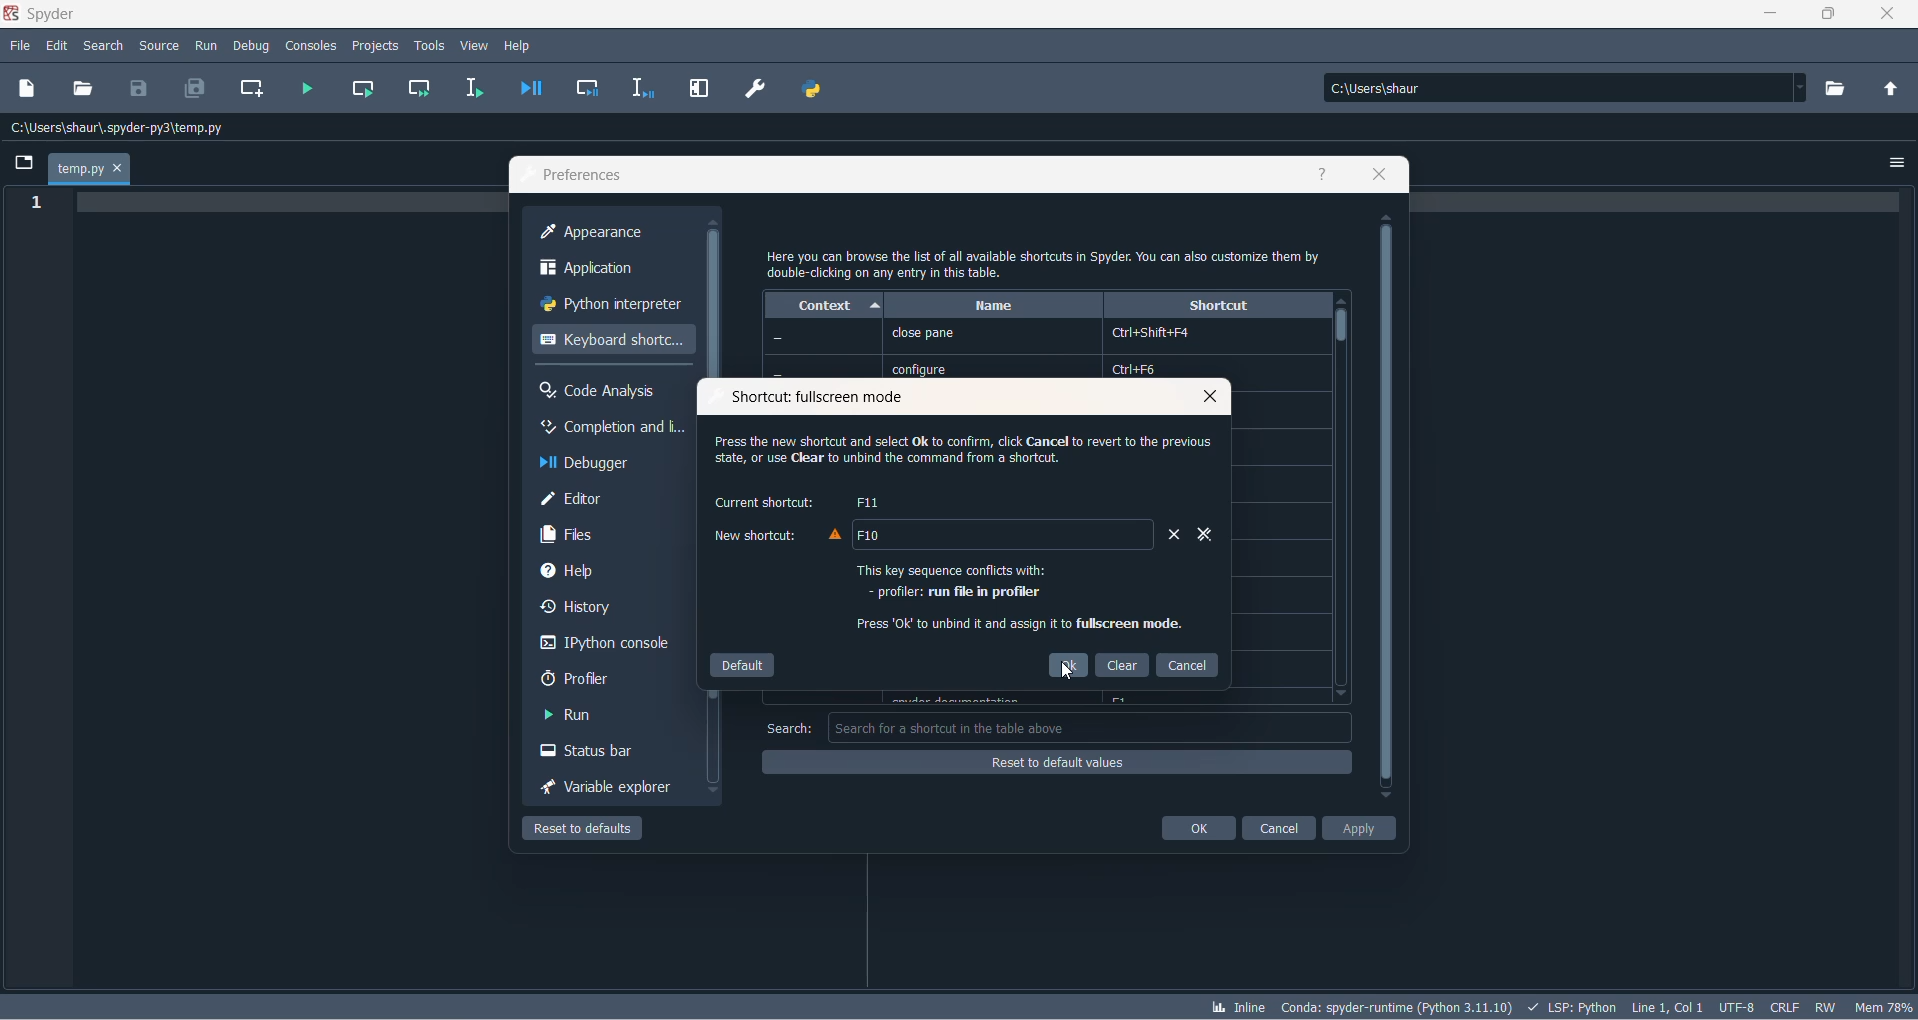 This screenshot has width=1918, height=1020. I want to click on move up, so click(715, 222).